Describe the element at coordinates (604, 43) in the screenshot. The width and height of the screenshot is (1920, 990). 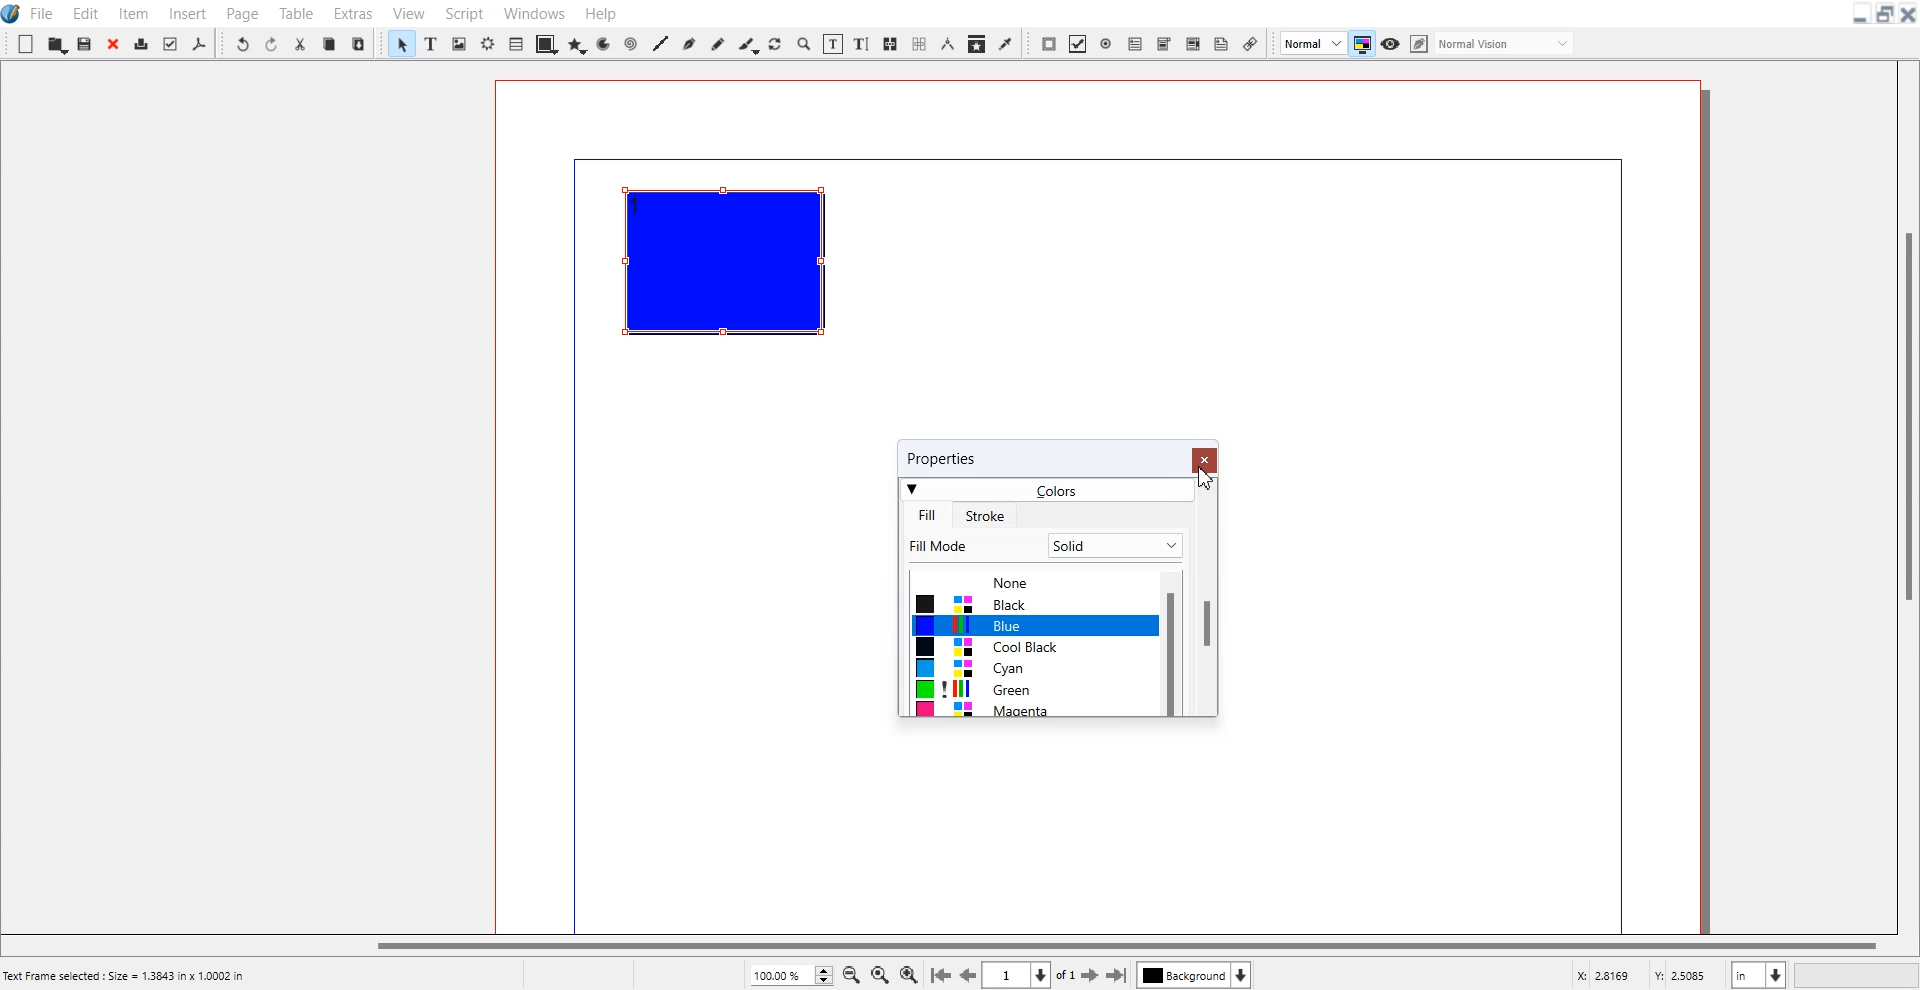
I see `Arc` at that location.